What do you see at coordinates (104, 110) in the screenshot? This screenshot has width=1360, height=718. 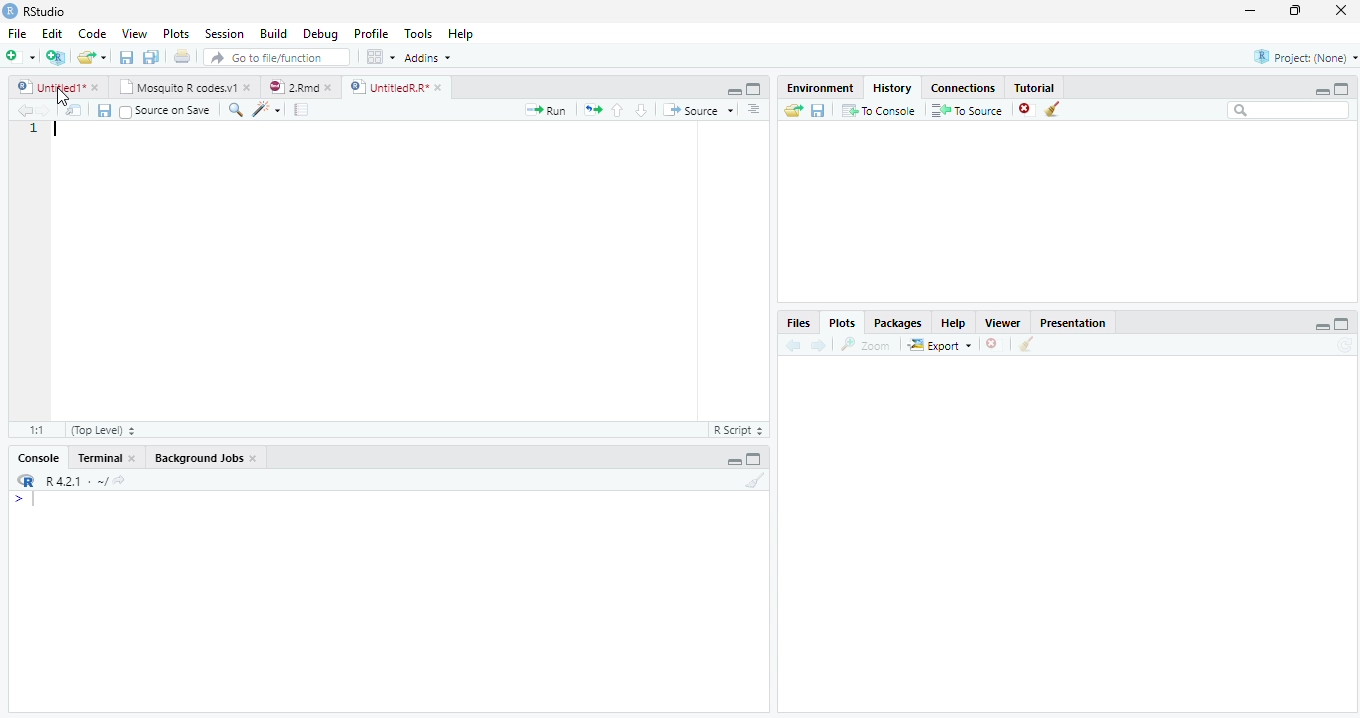 I see `Save` at bounding box center [104, 110].